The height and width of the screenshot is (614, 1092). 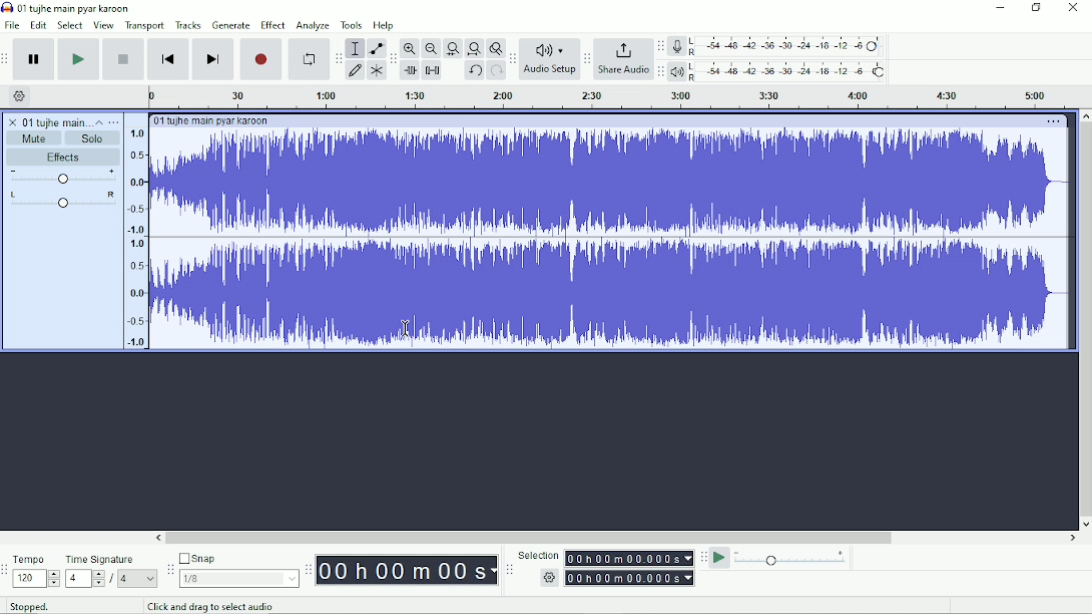 What do you see at coordinates (123, 58) in the screenshot?
I see `Stop` at bounding box center [123, 58].